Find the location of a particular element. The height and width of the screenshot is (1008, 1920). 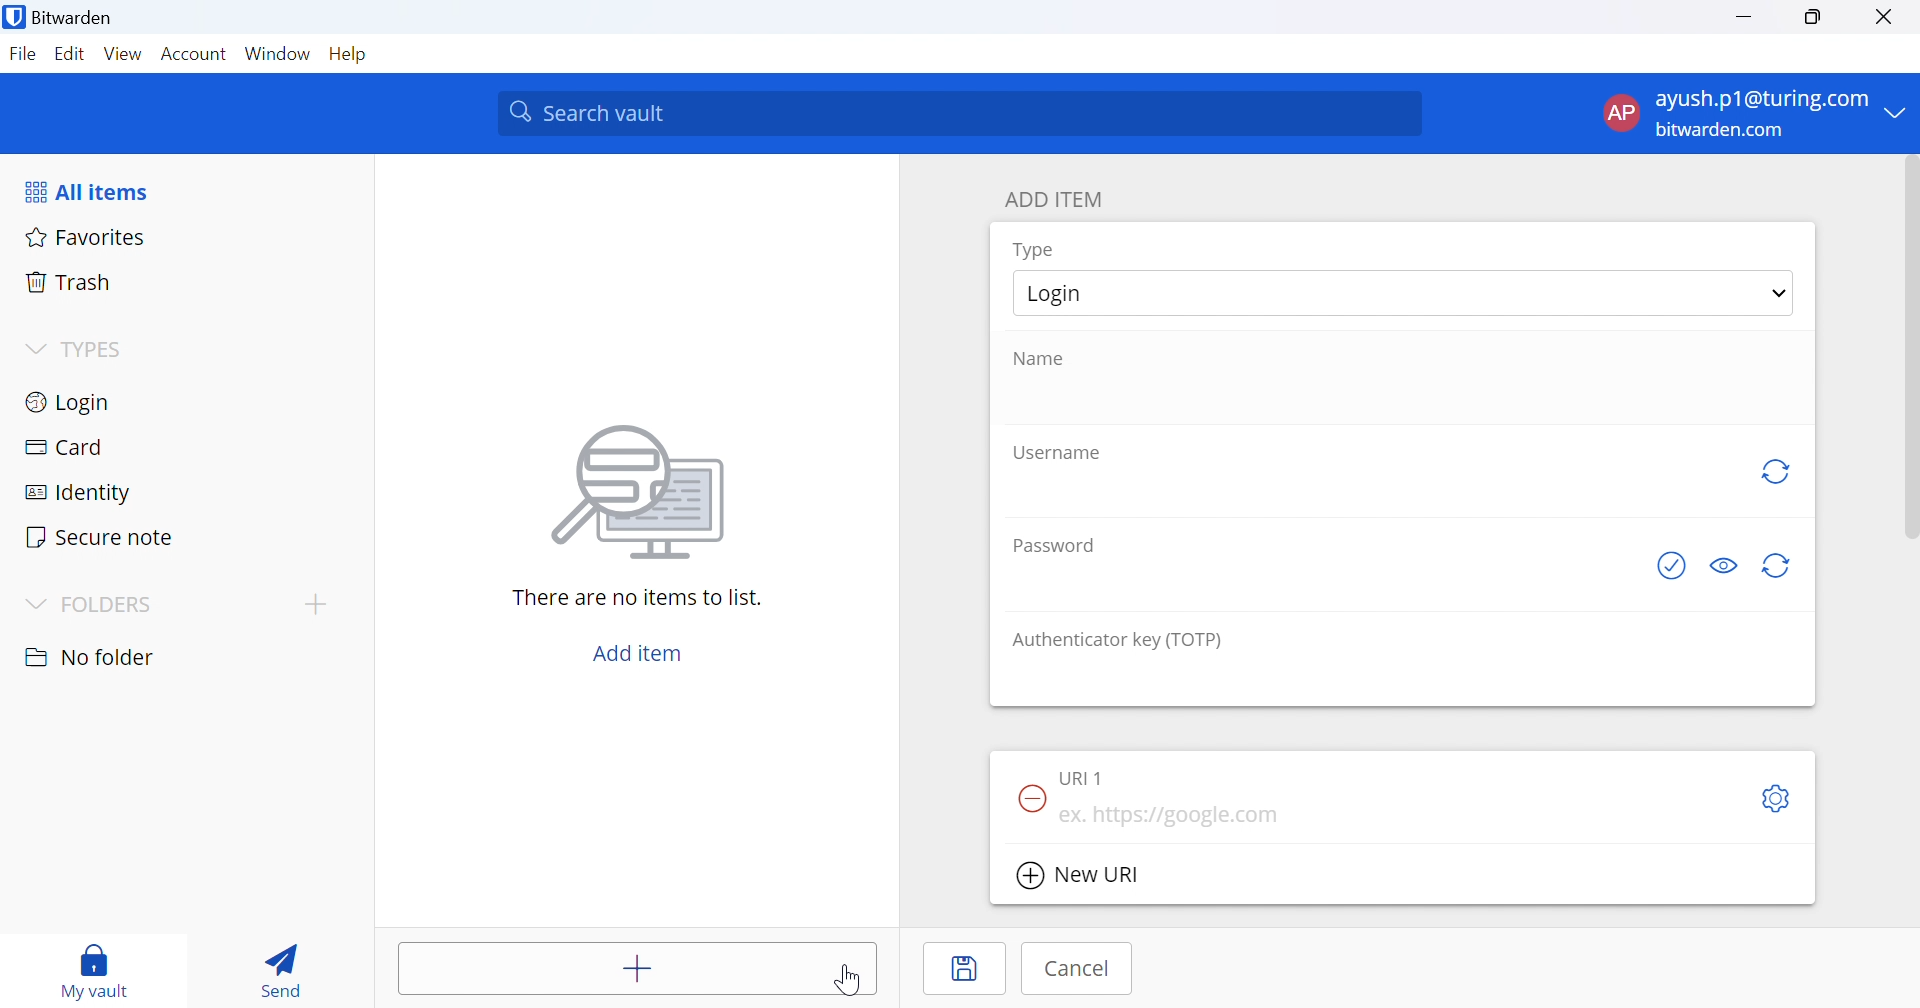

ayush.p1@turing.com is located at coordinates (1763, 99).